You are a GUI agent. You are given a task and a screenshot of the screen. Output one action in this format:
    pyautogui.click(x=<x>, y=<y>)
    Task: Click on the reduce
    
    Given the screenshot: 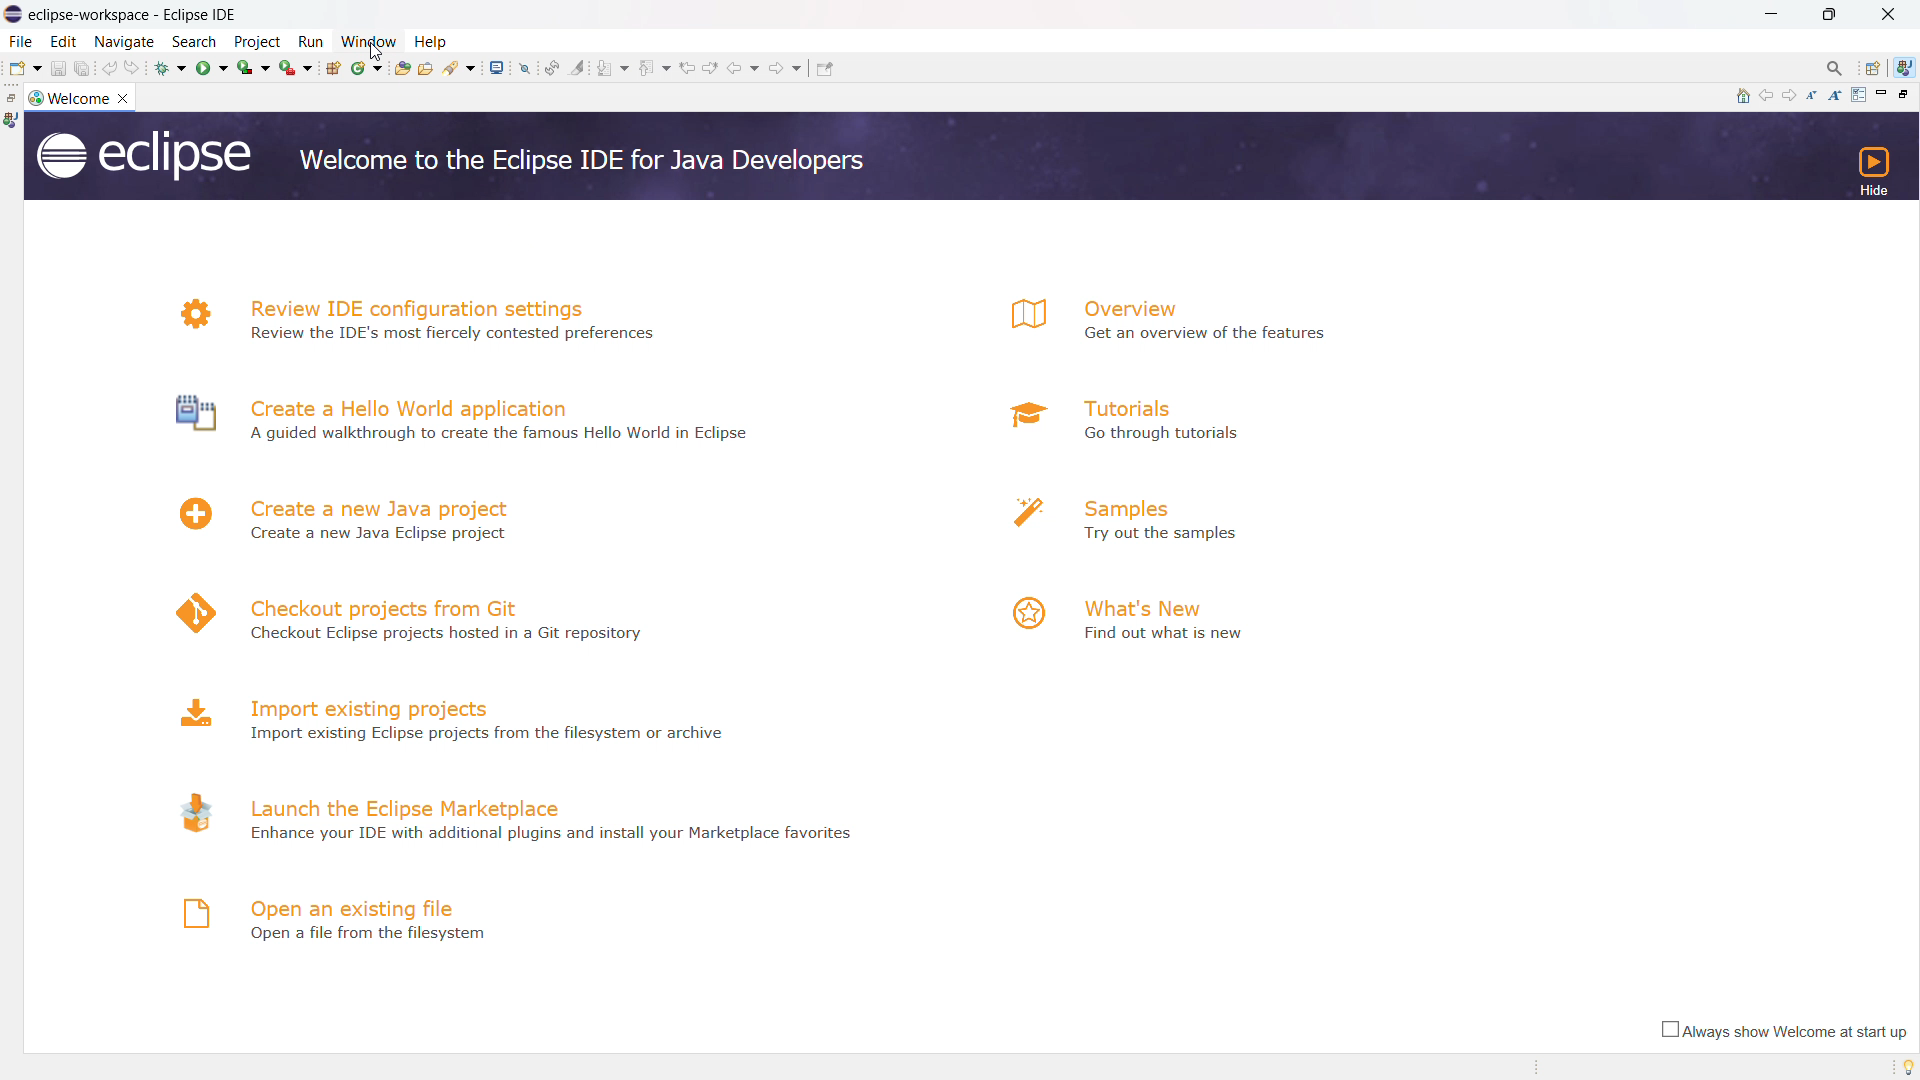 What is the action you would take?
    pyautogui.click(x=1815, y=95)
    